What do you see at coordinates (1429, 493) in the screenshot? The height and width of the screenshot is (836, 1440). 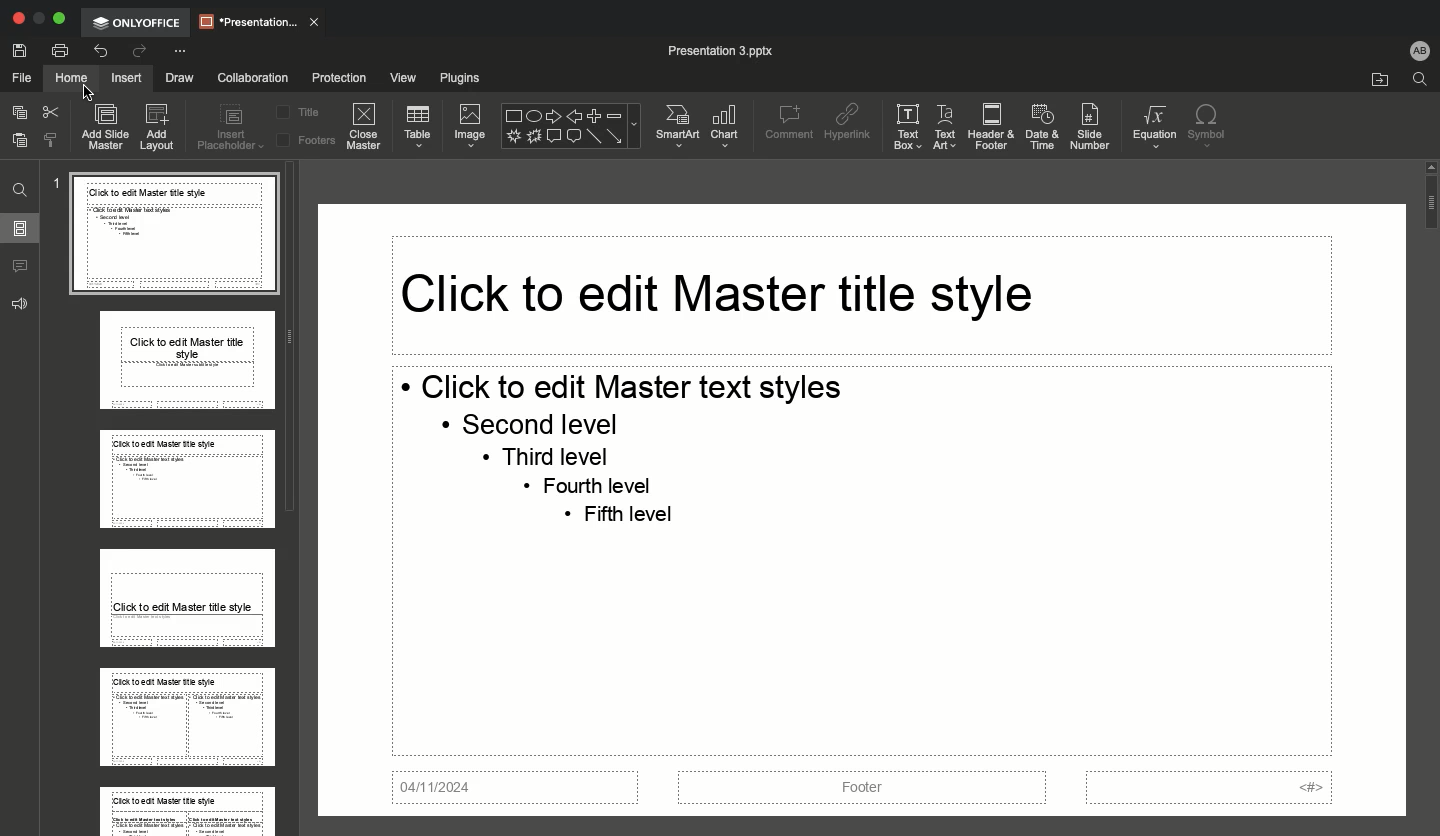 I see `Scroll bar` at bounding box center [1429, 493].